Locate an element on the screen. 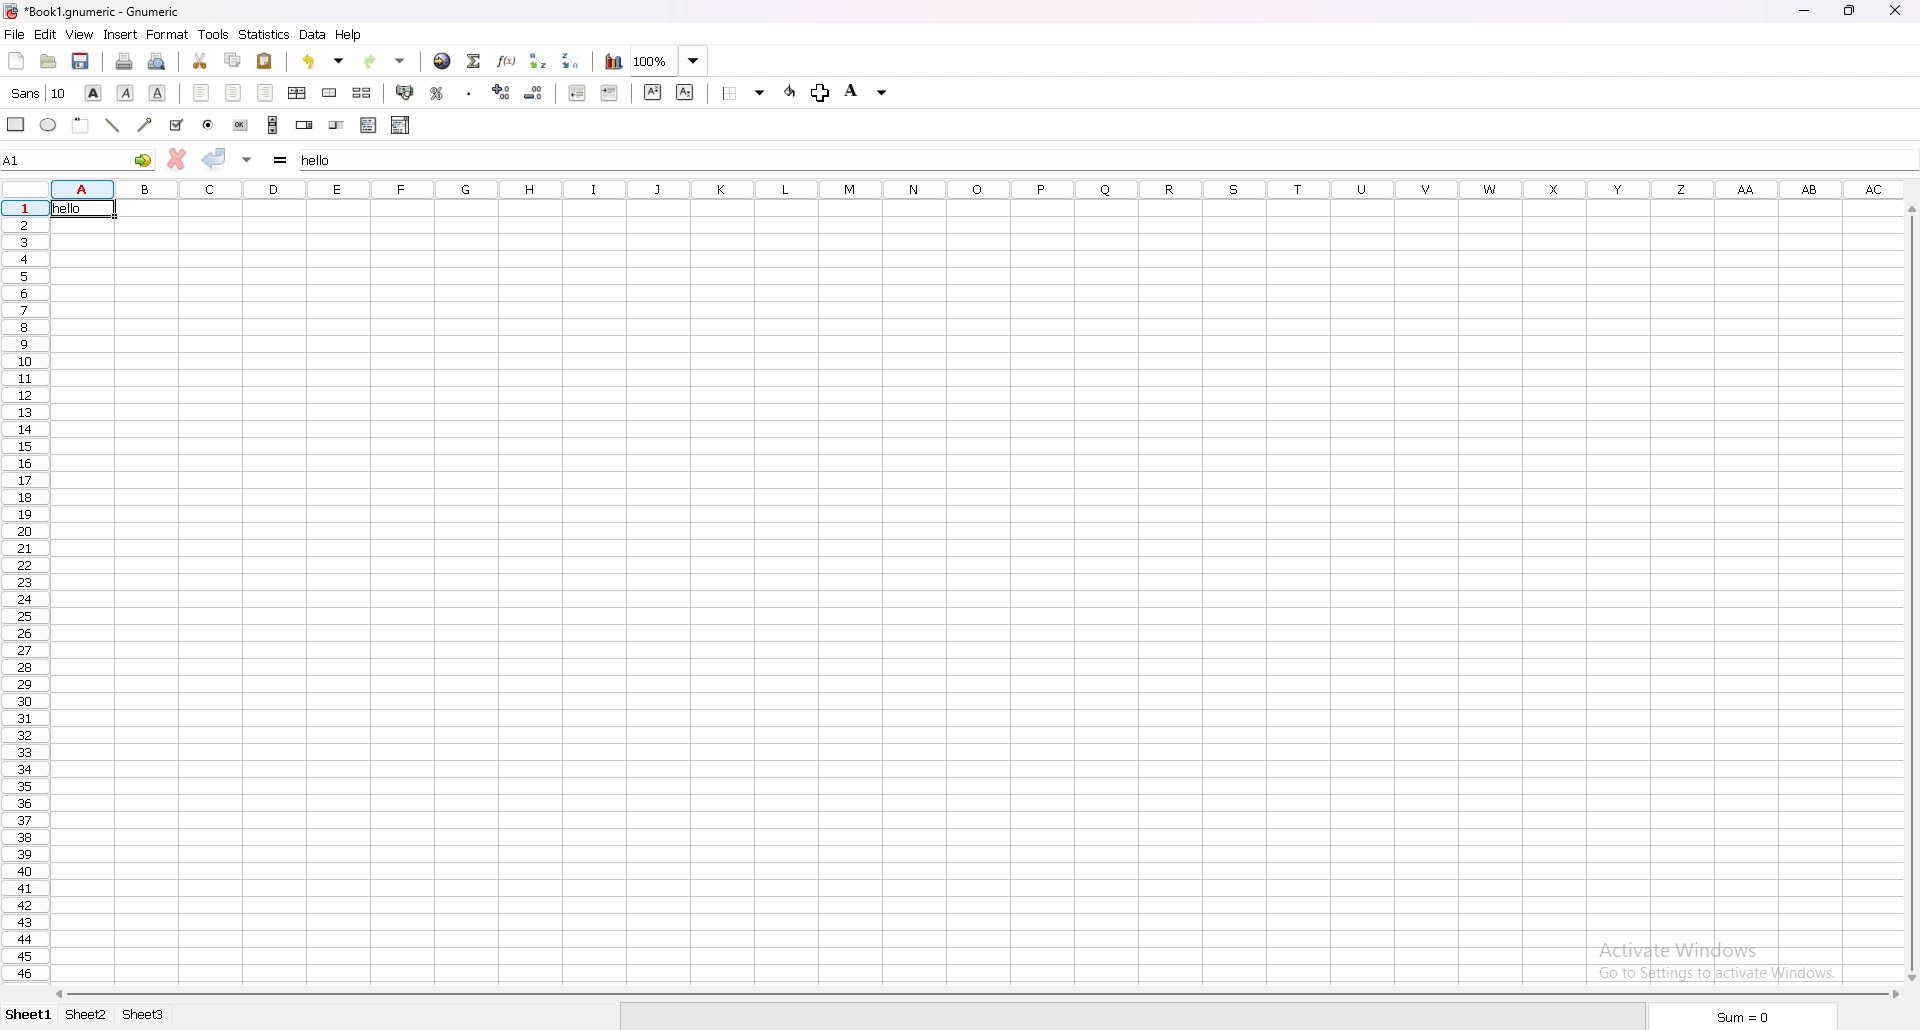 The image size is (1920, 1030). checkbox is located at coordinates (177, 125).